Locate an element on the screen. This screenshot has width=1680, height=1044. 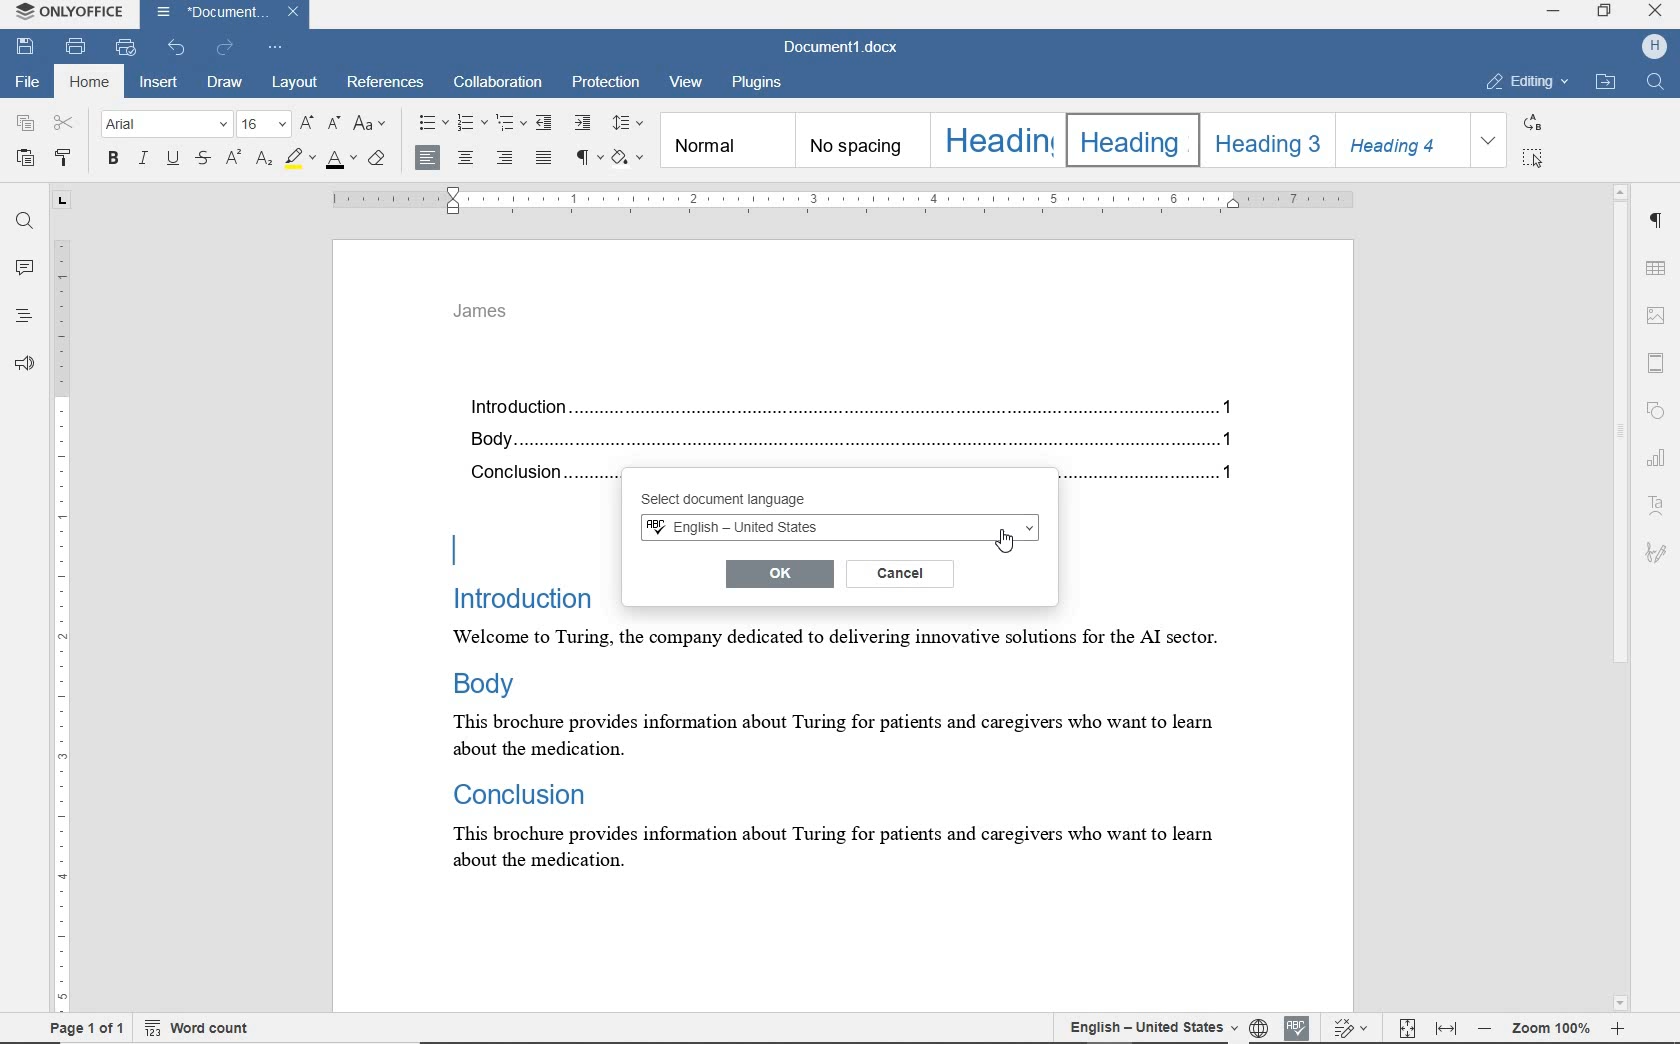
copy style is located at coordinates (68, 160).